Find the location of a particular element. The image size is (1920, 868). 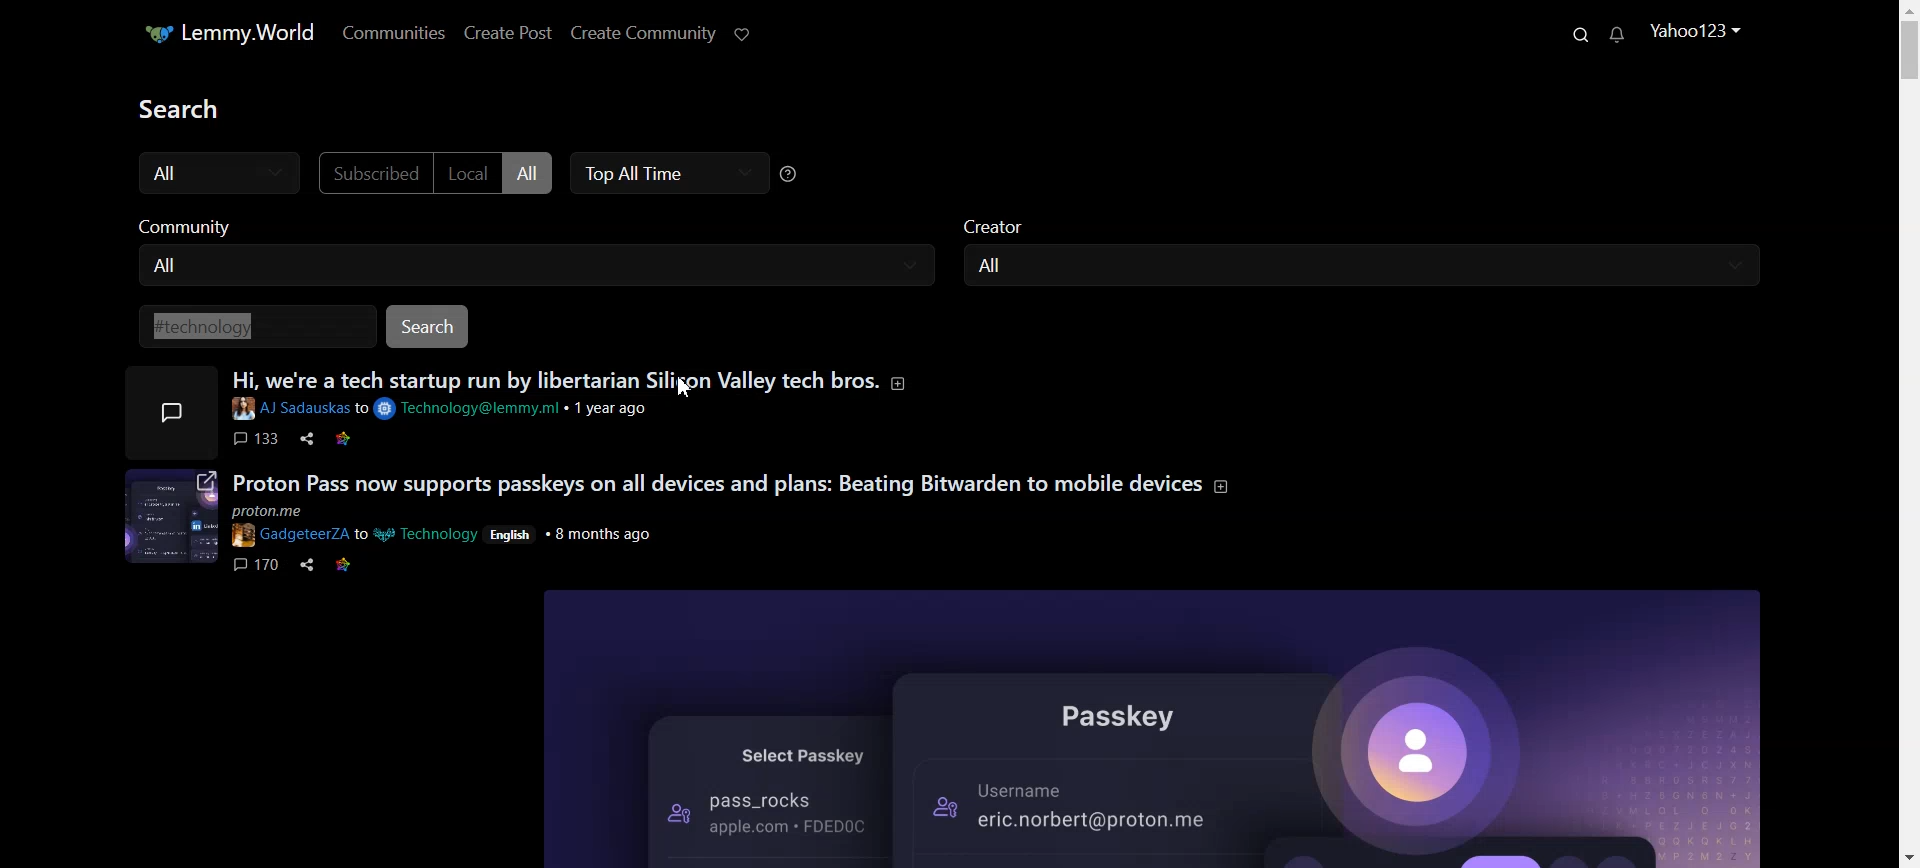

170 comments is located at coordinates (256, 567).